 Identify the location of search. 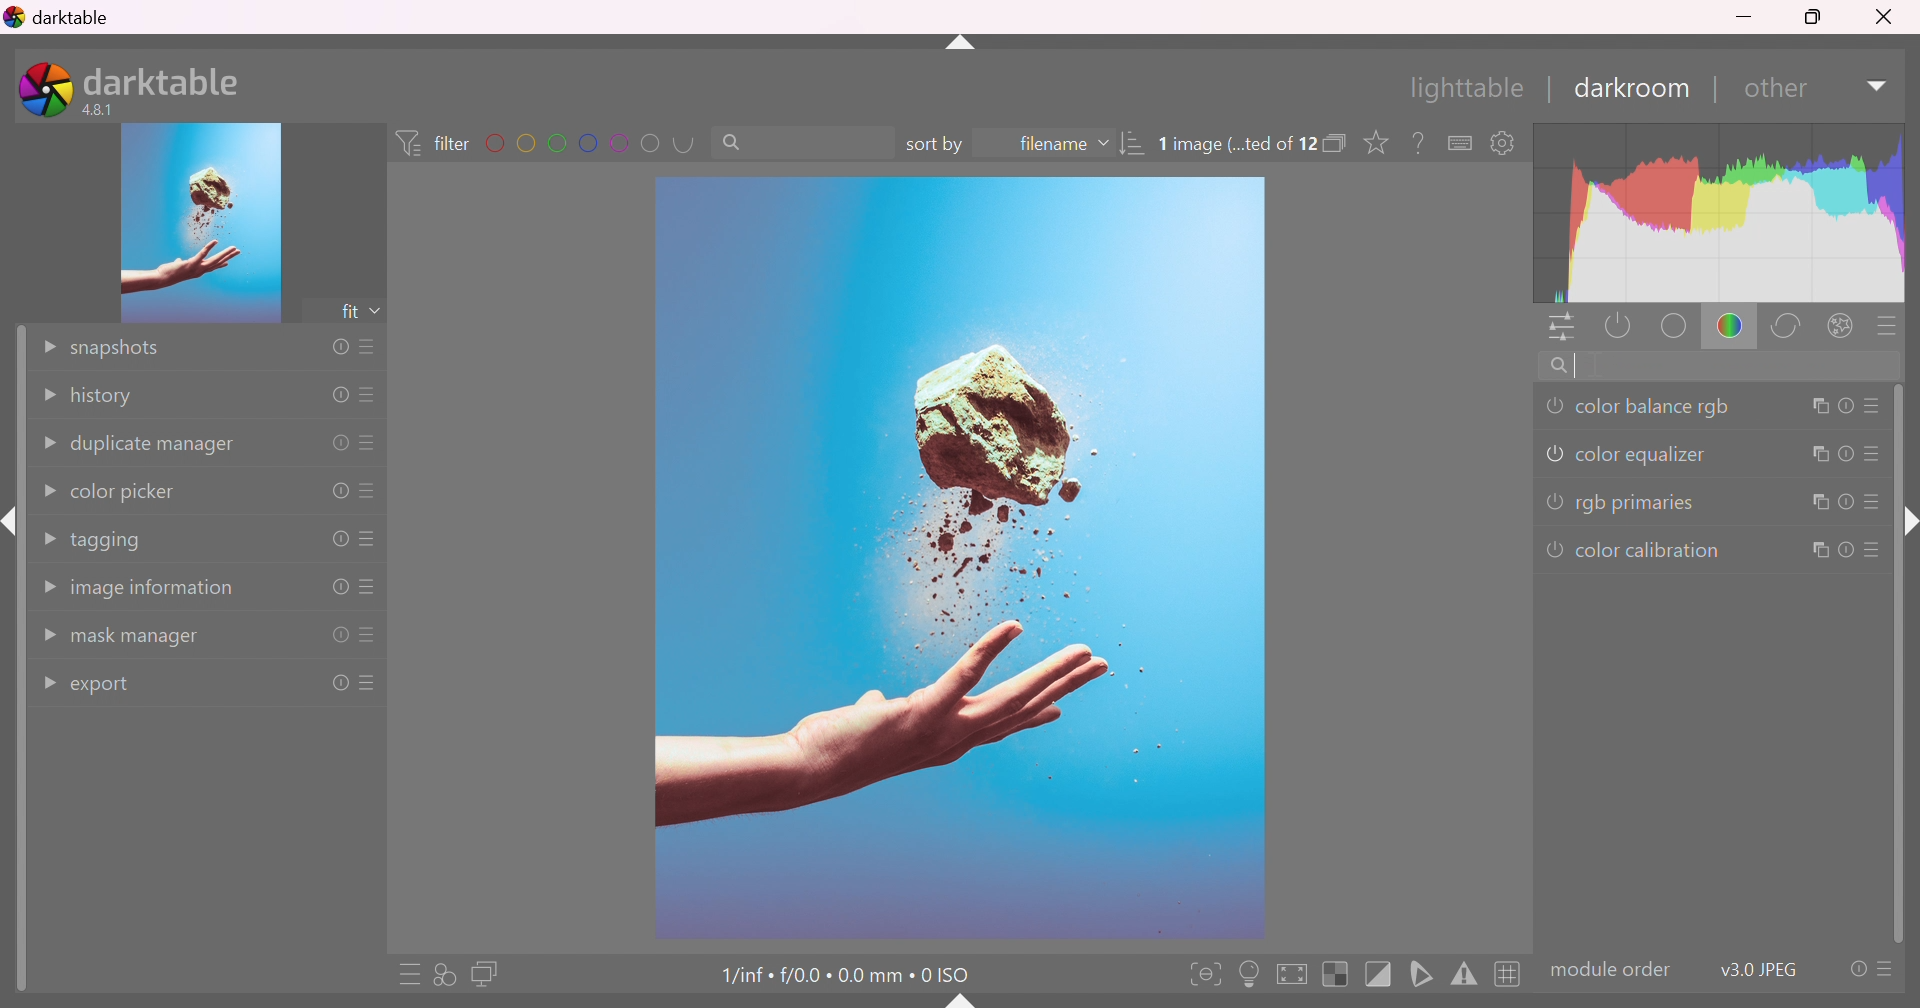
(779, 143).